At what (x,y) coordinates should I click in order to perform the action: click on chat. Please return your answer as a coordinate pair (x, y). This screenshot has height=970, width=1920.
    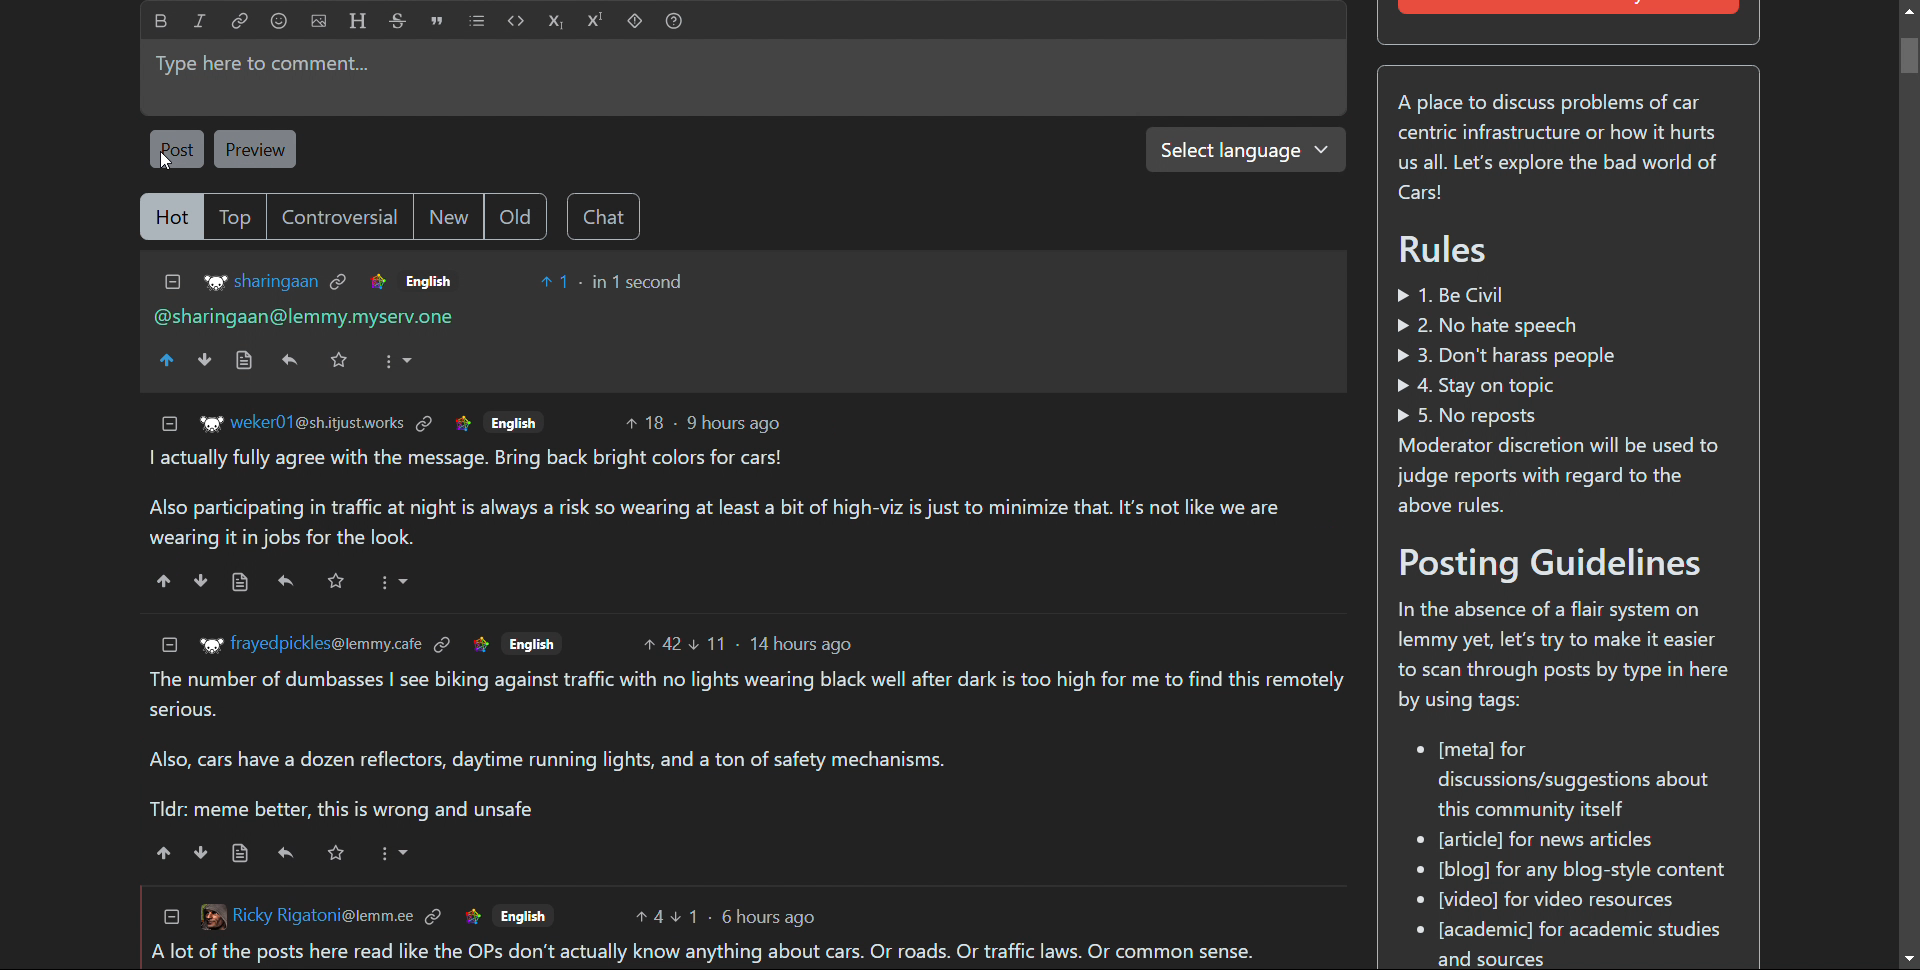
    Looking at the image, I should click on (602, 216).